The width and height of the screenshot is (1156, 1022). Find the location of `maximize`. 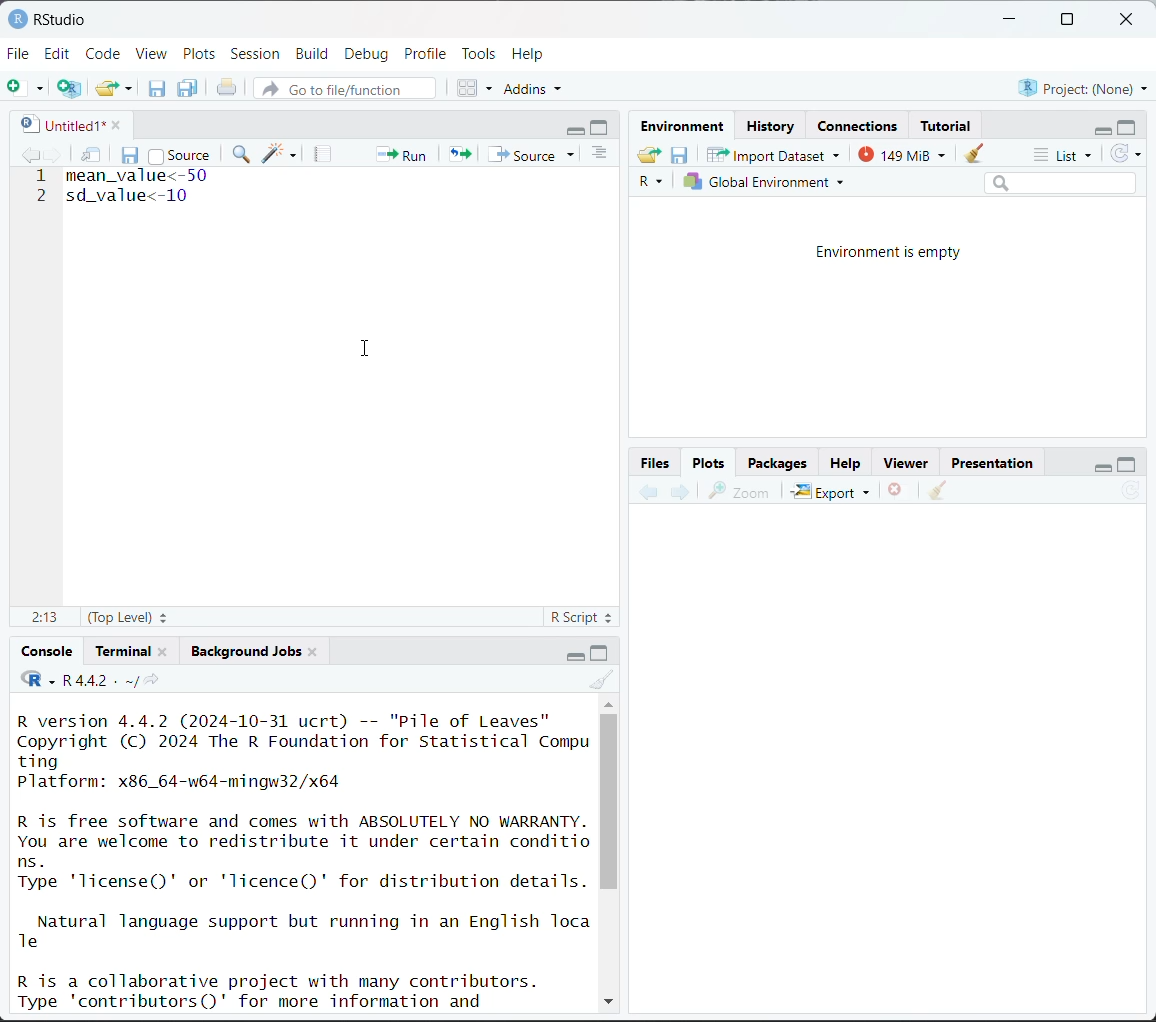

maximize is located at coordinates (1128, 126).